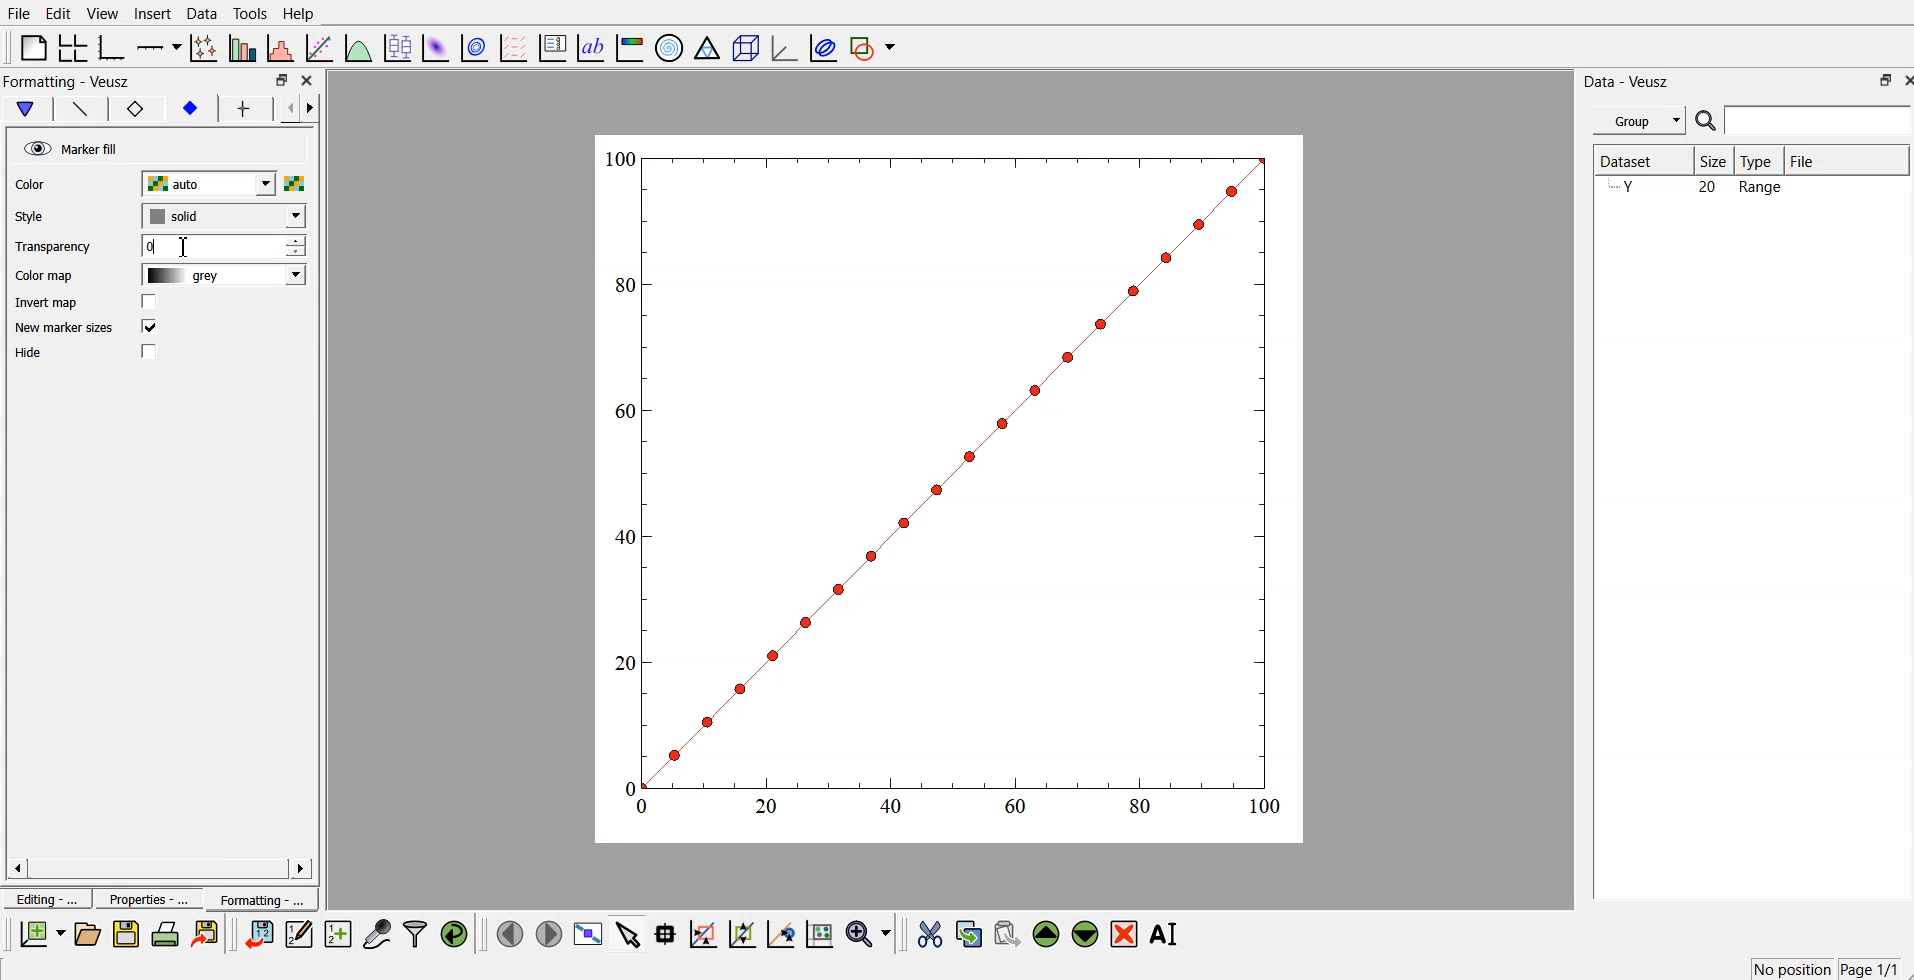 The height and width of the screenshot is (980, 1914). What do you see at coordinates (506, 932) in the screenshot?
I see `Move to previous page` at bounding box center [506, 932].